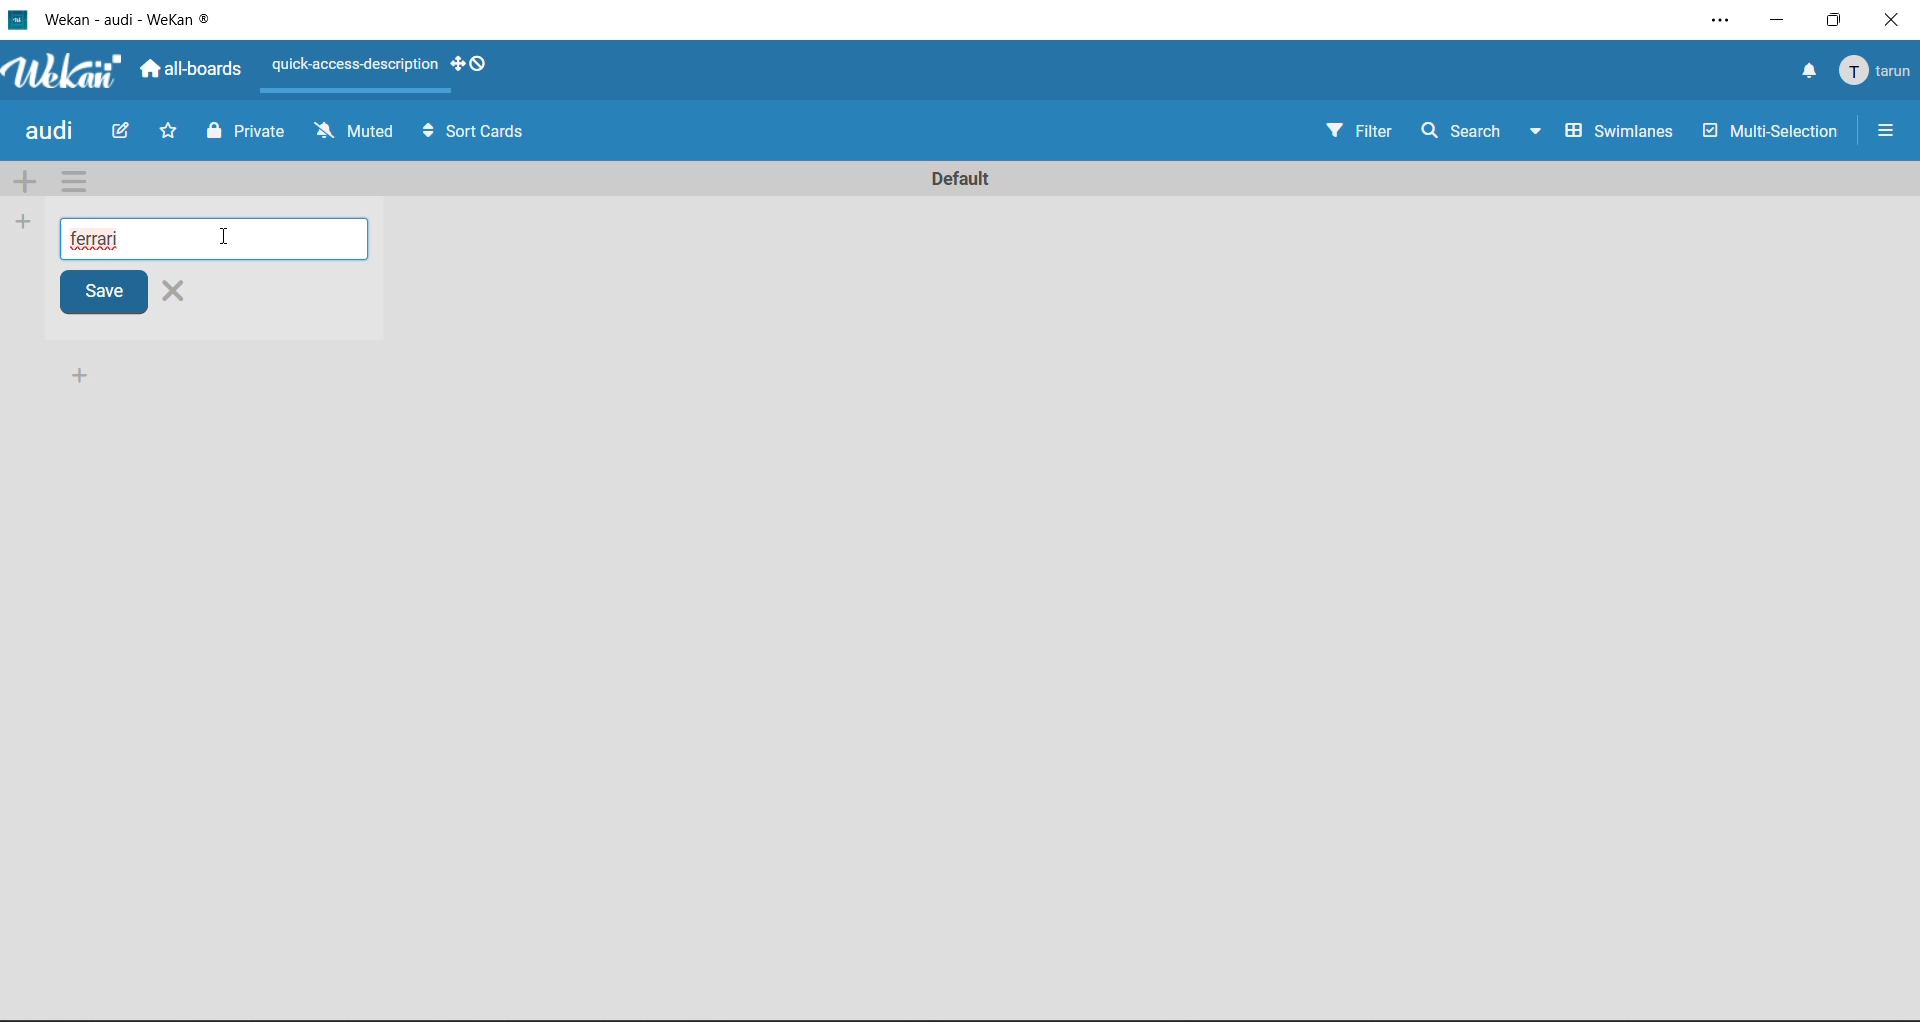 The image size is (1920, 1022). Describe the element at coordinates (1457, 130) in the screenshot. I see `Search` at that location.